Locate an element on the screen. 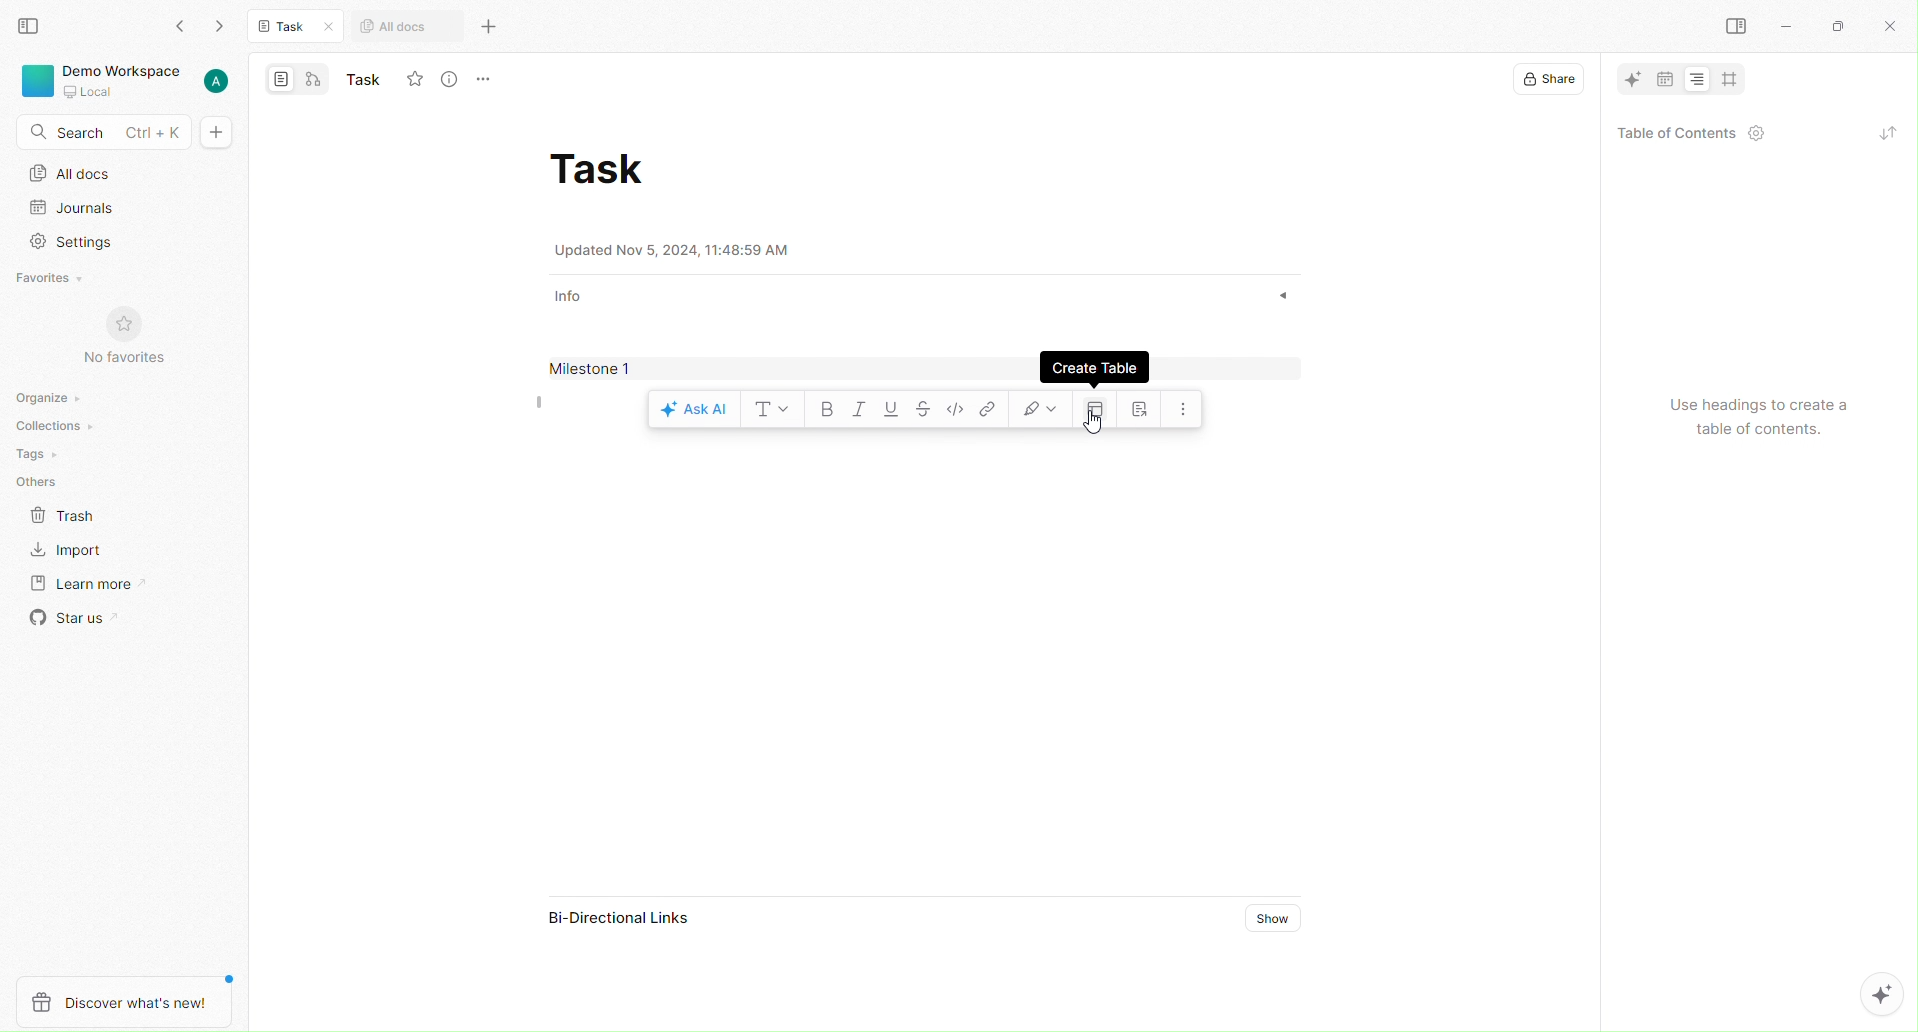  Fav is located at coordinates (414, 79).